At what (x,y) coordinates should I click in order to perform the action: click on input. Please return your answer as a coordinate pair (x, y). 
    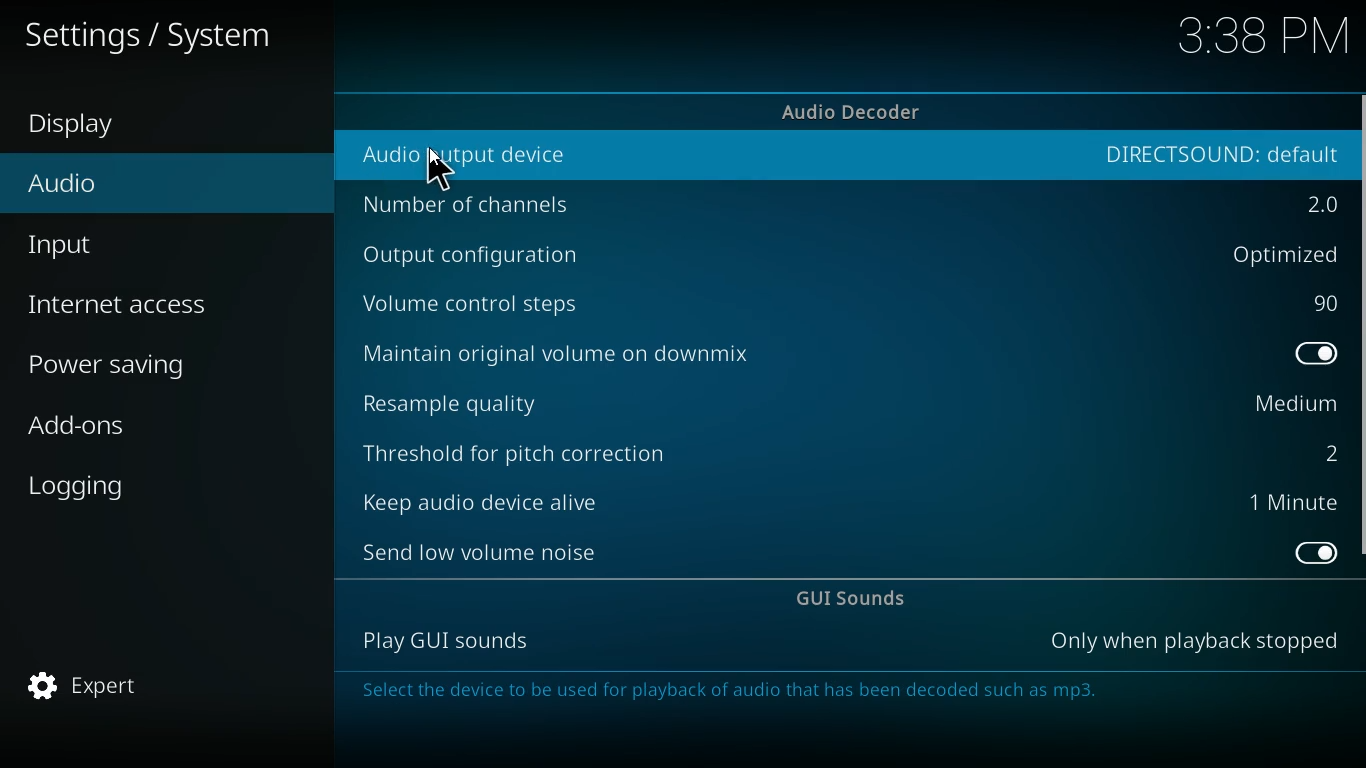
    Looking at the image, I should click on (141, 245).